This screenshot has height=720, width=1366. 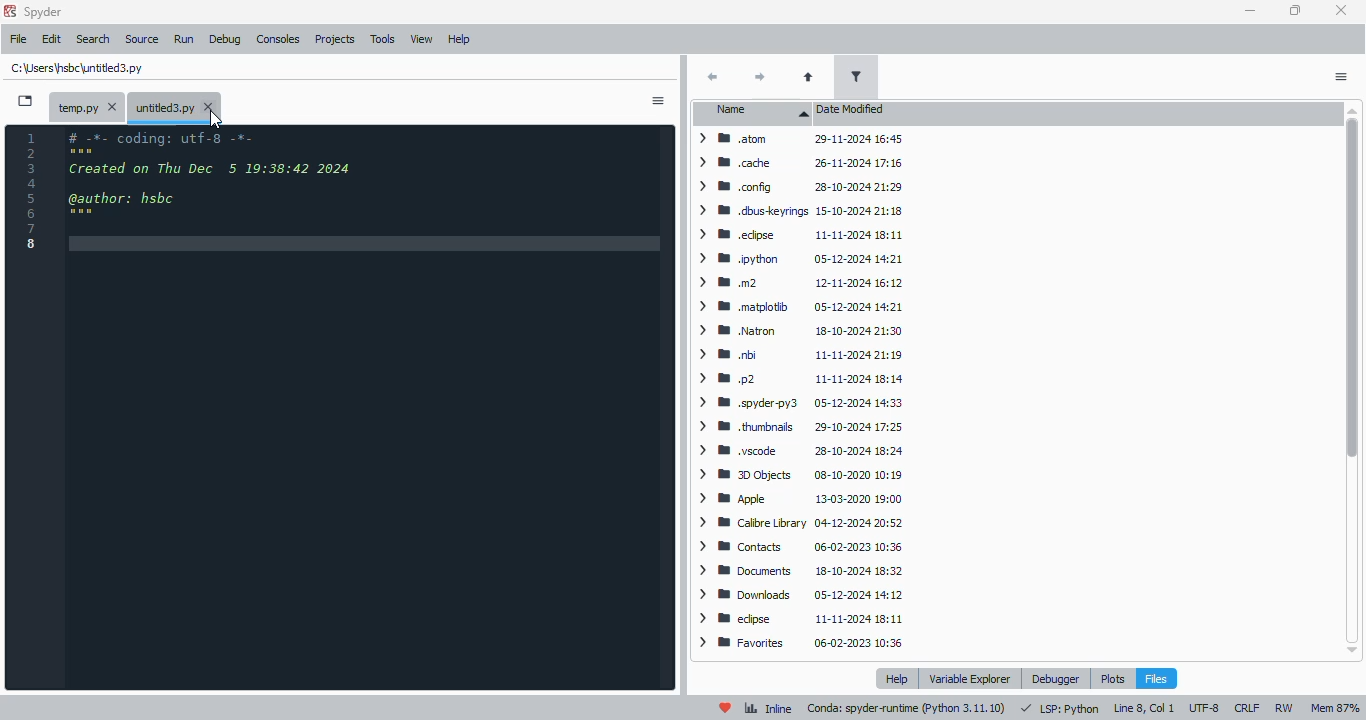 What do you see at coordinates (795, 427) in the screenshot?
I see `> thumbnails 29-10-2024 17:25` at bounding box center [795, 427].